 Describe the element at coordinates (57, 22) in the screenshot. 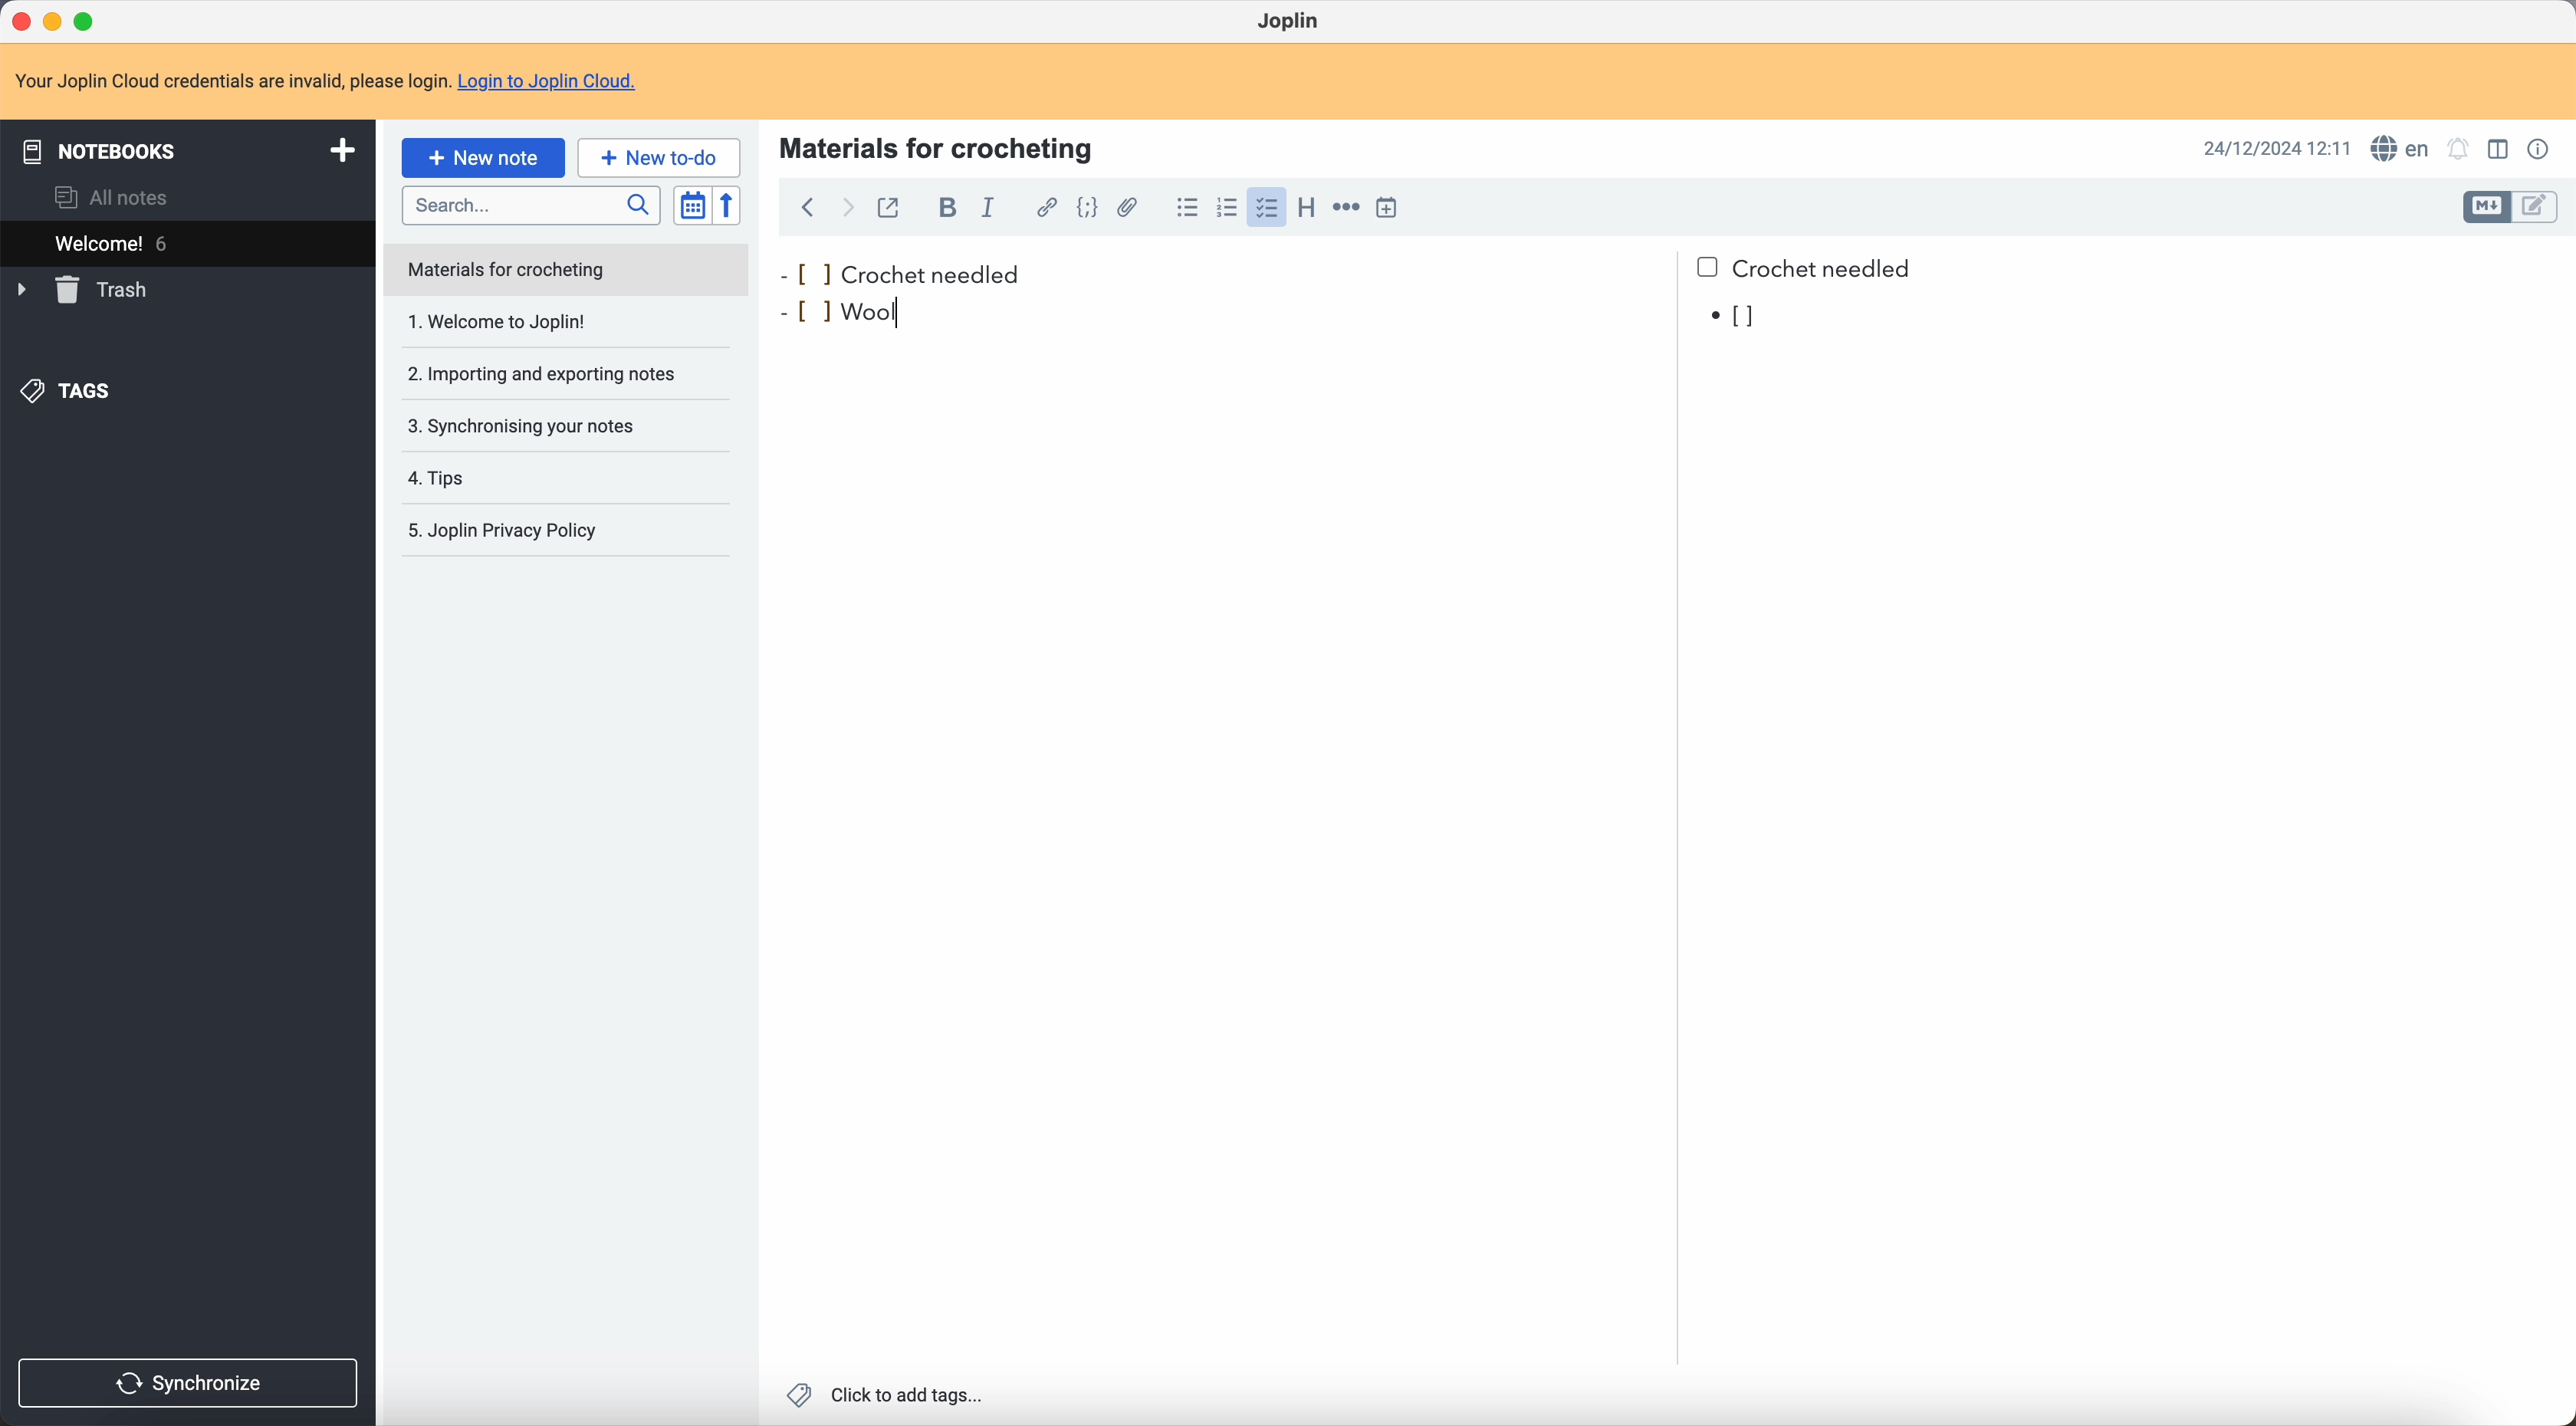

I see `minimize` at that location.